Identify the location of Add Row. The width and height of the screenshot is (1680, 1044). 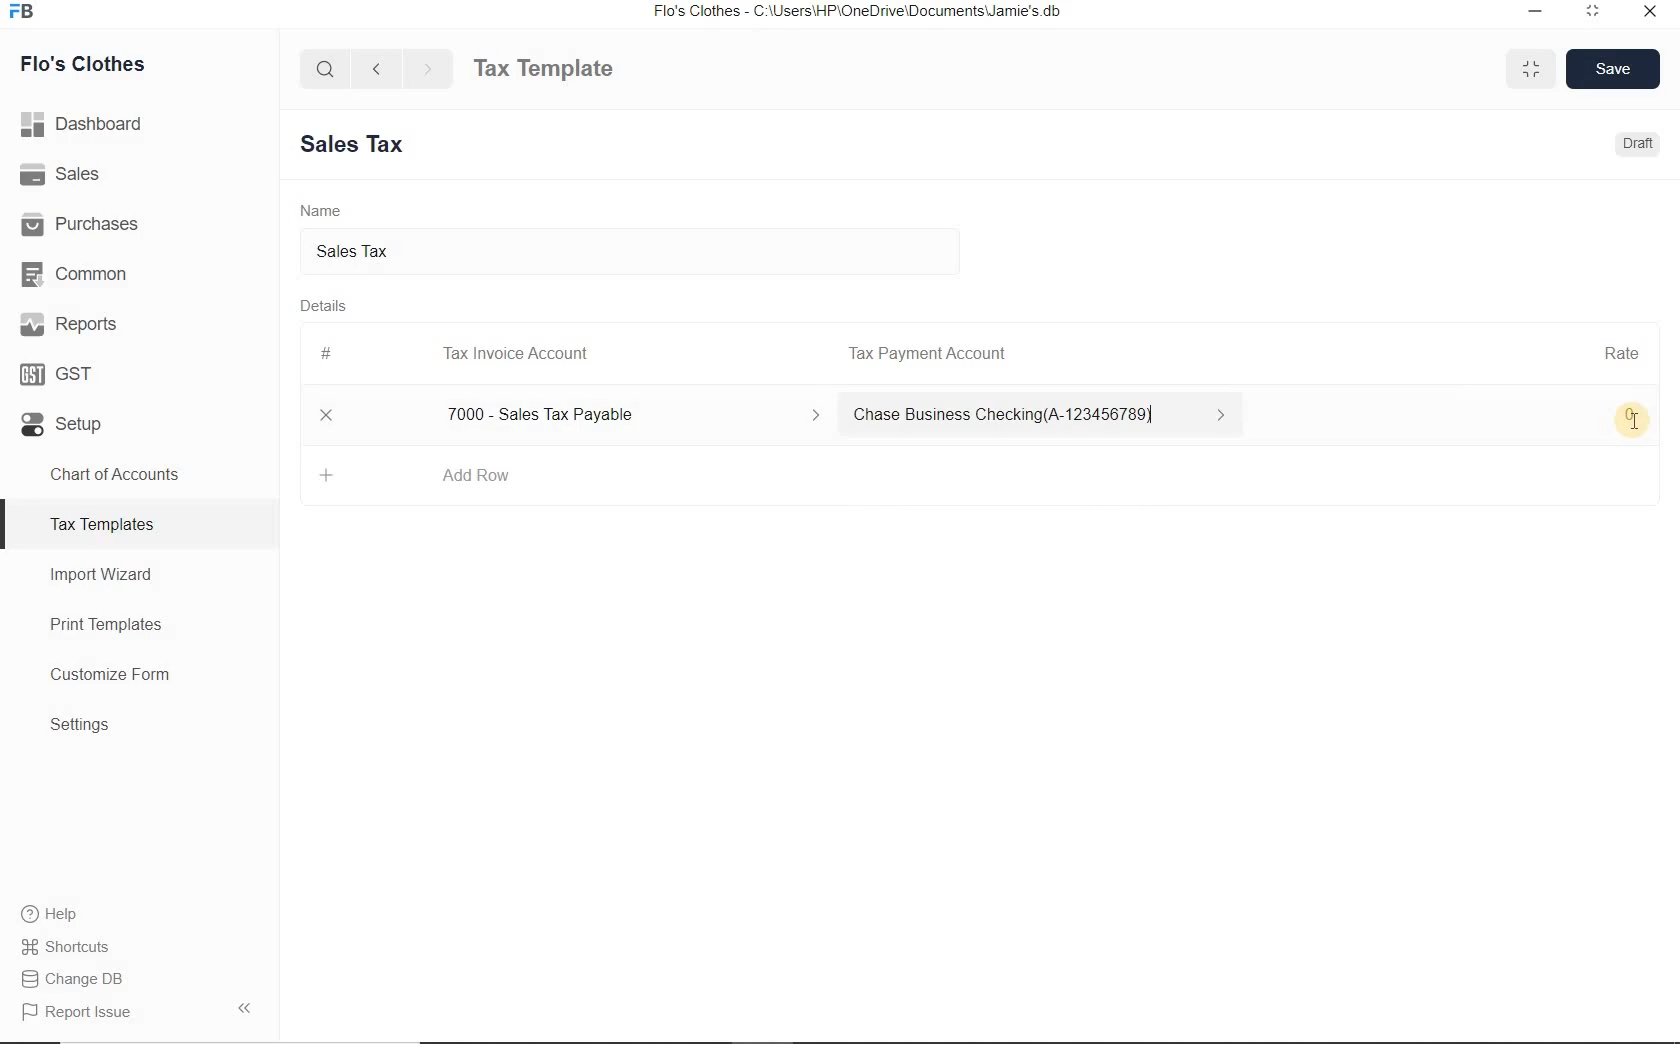
(476, 475).